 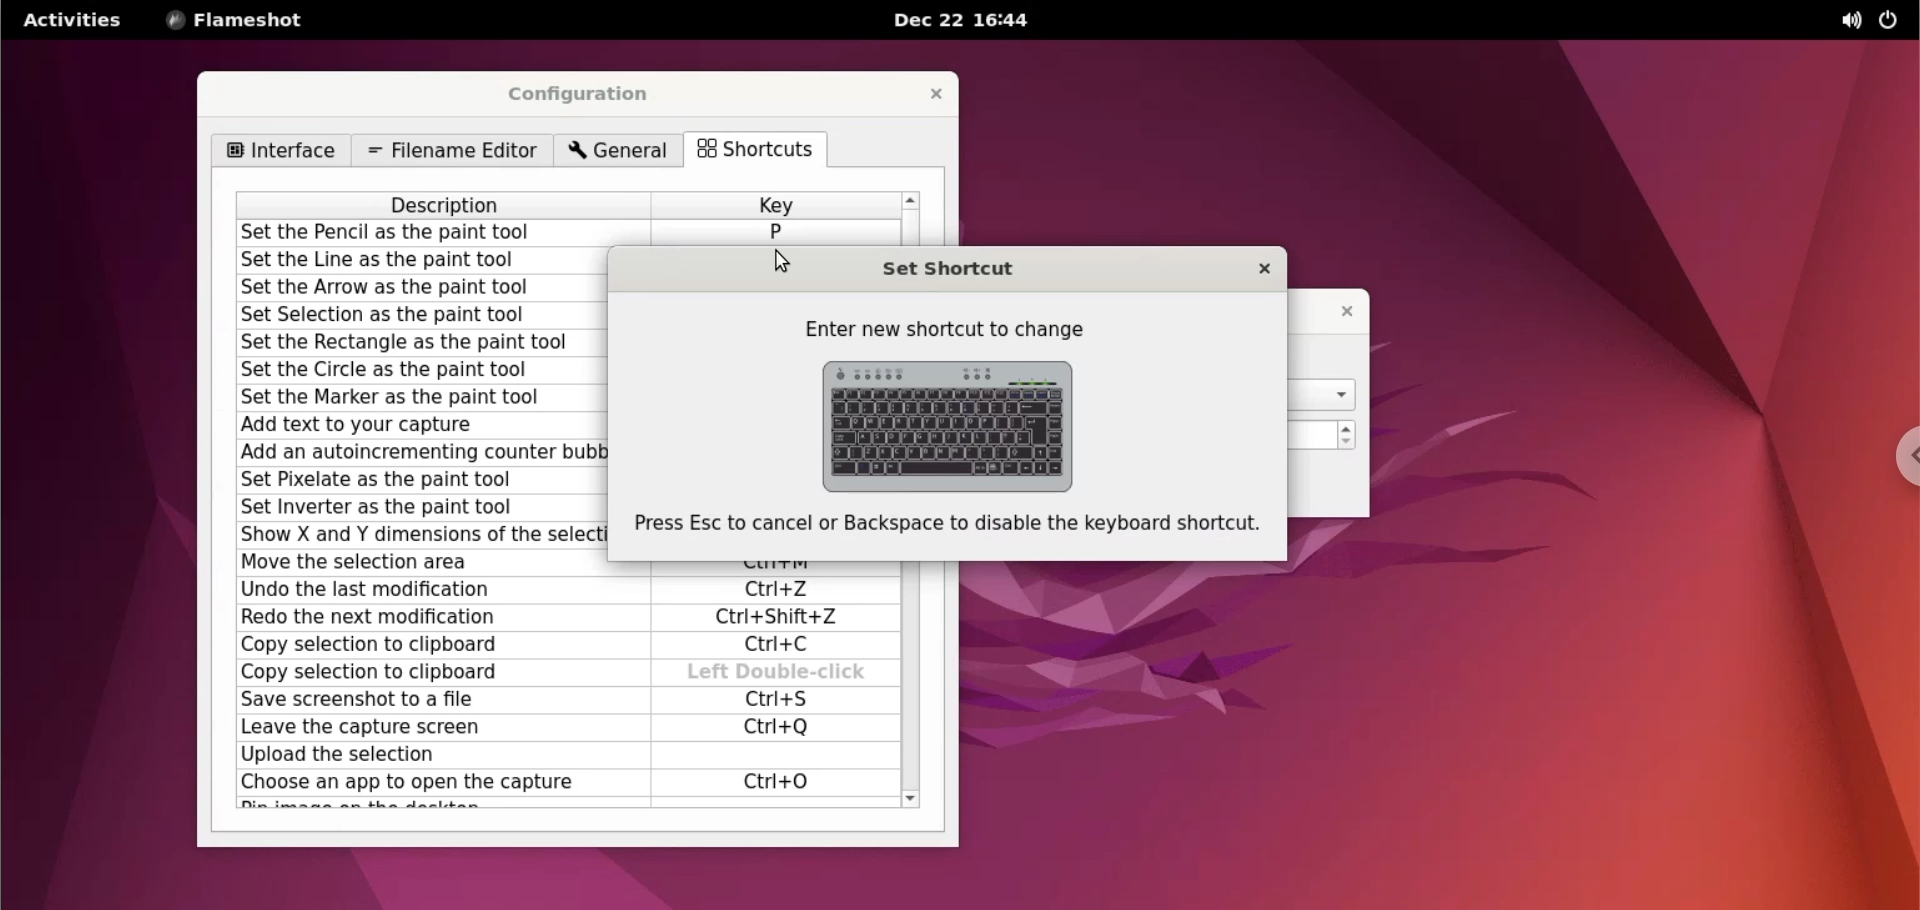 I want to click on activities , so click(x=74, y=20).